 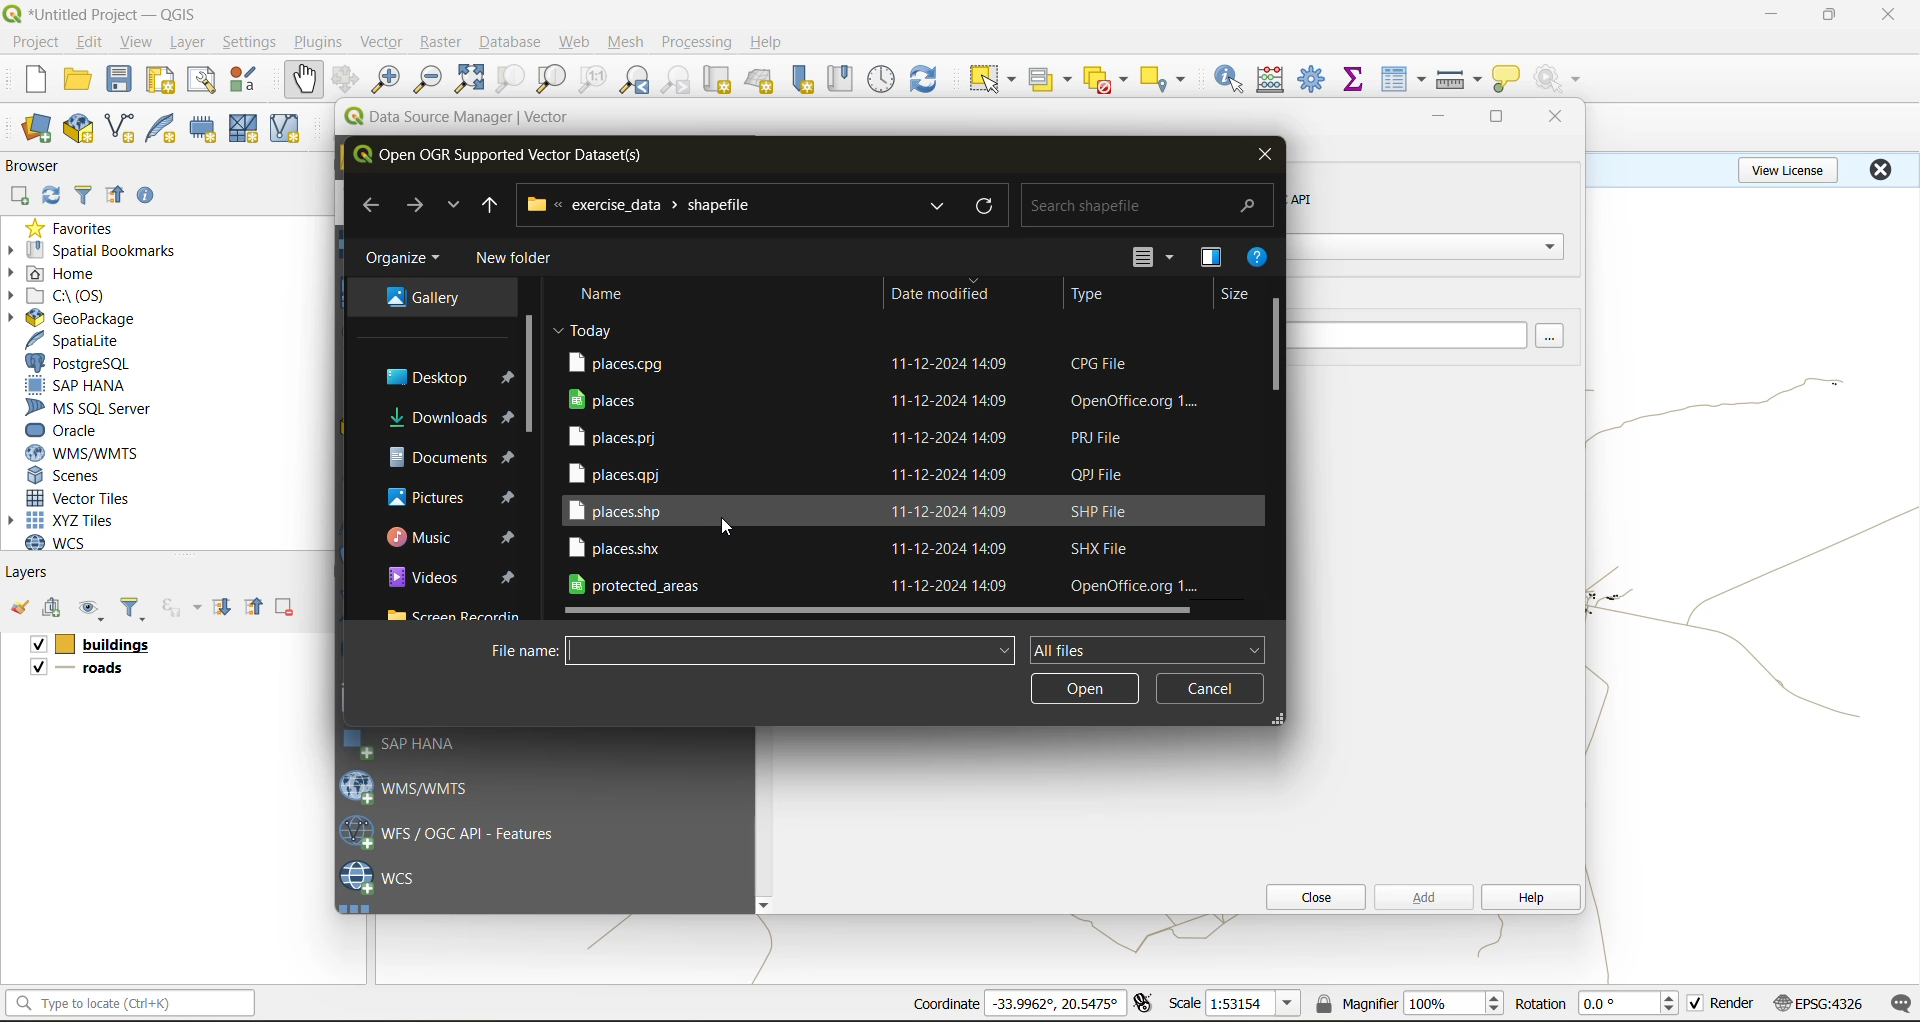 I want to click on layer, so click(x=184, y=43).